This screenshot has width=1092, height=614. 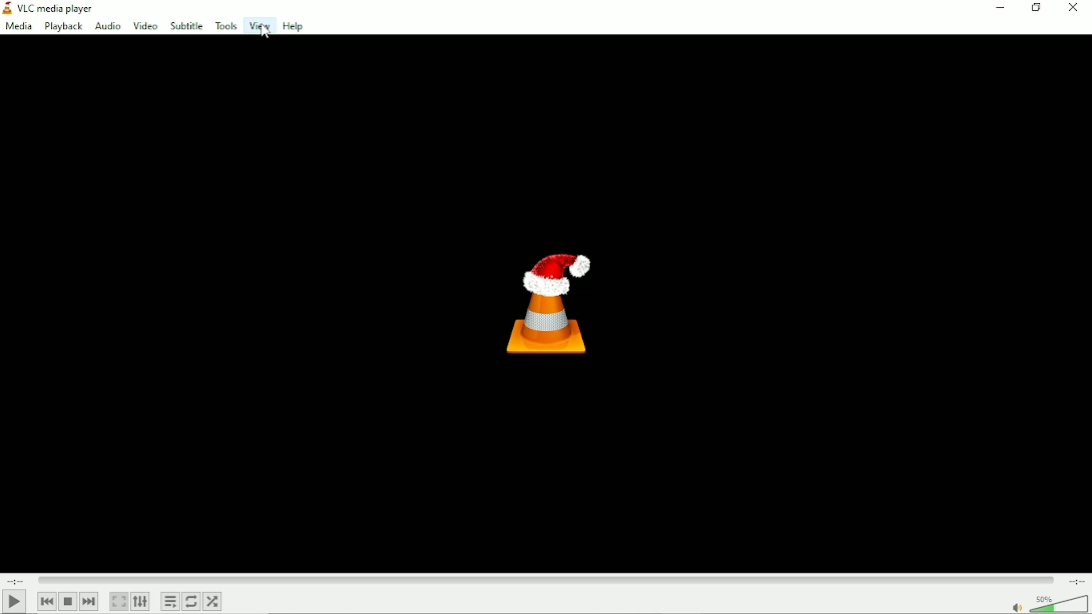 What do you see at coordinates (544, 578) in the screenshot?
I see `Play duration` at bounding box center [544, 578].